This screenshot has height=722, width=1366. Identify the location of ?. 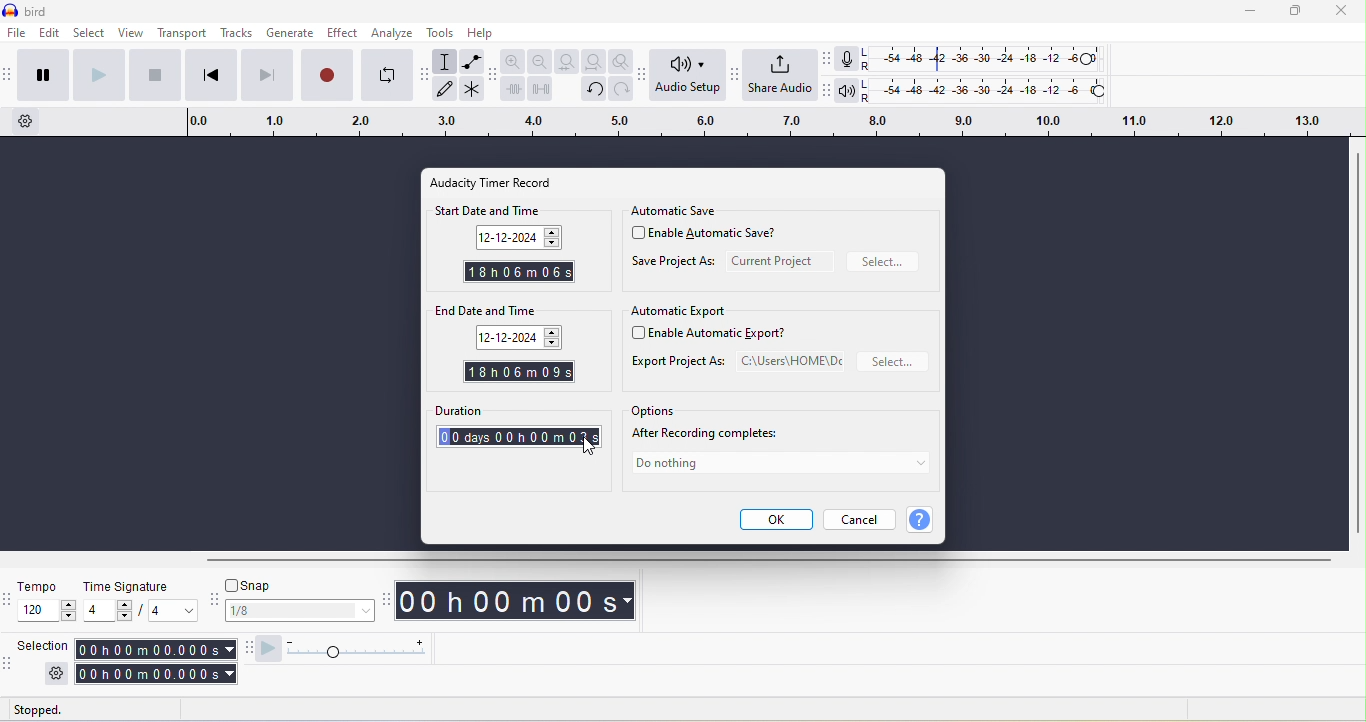
(924, 520).